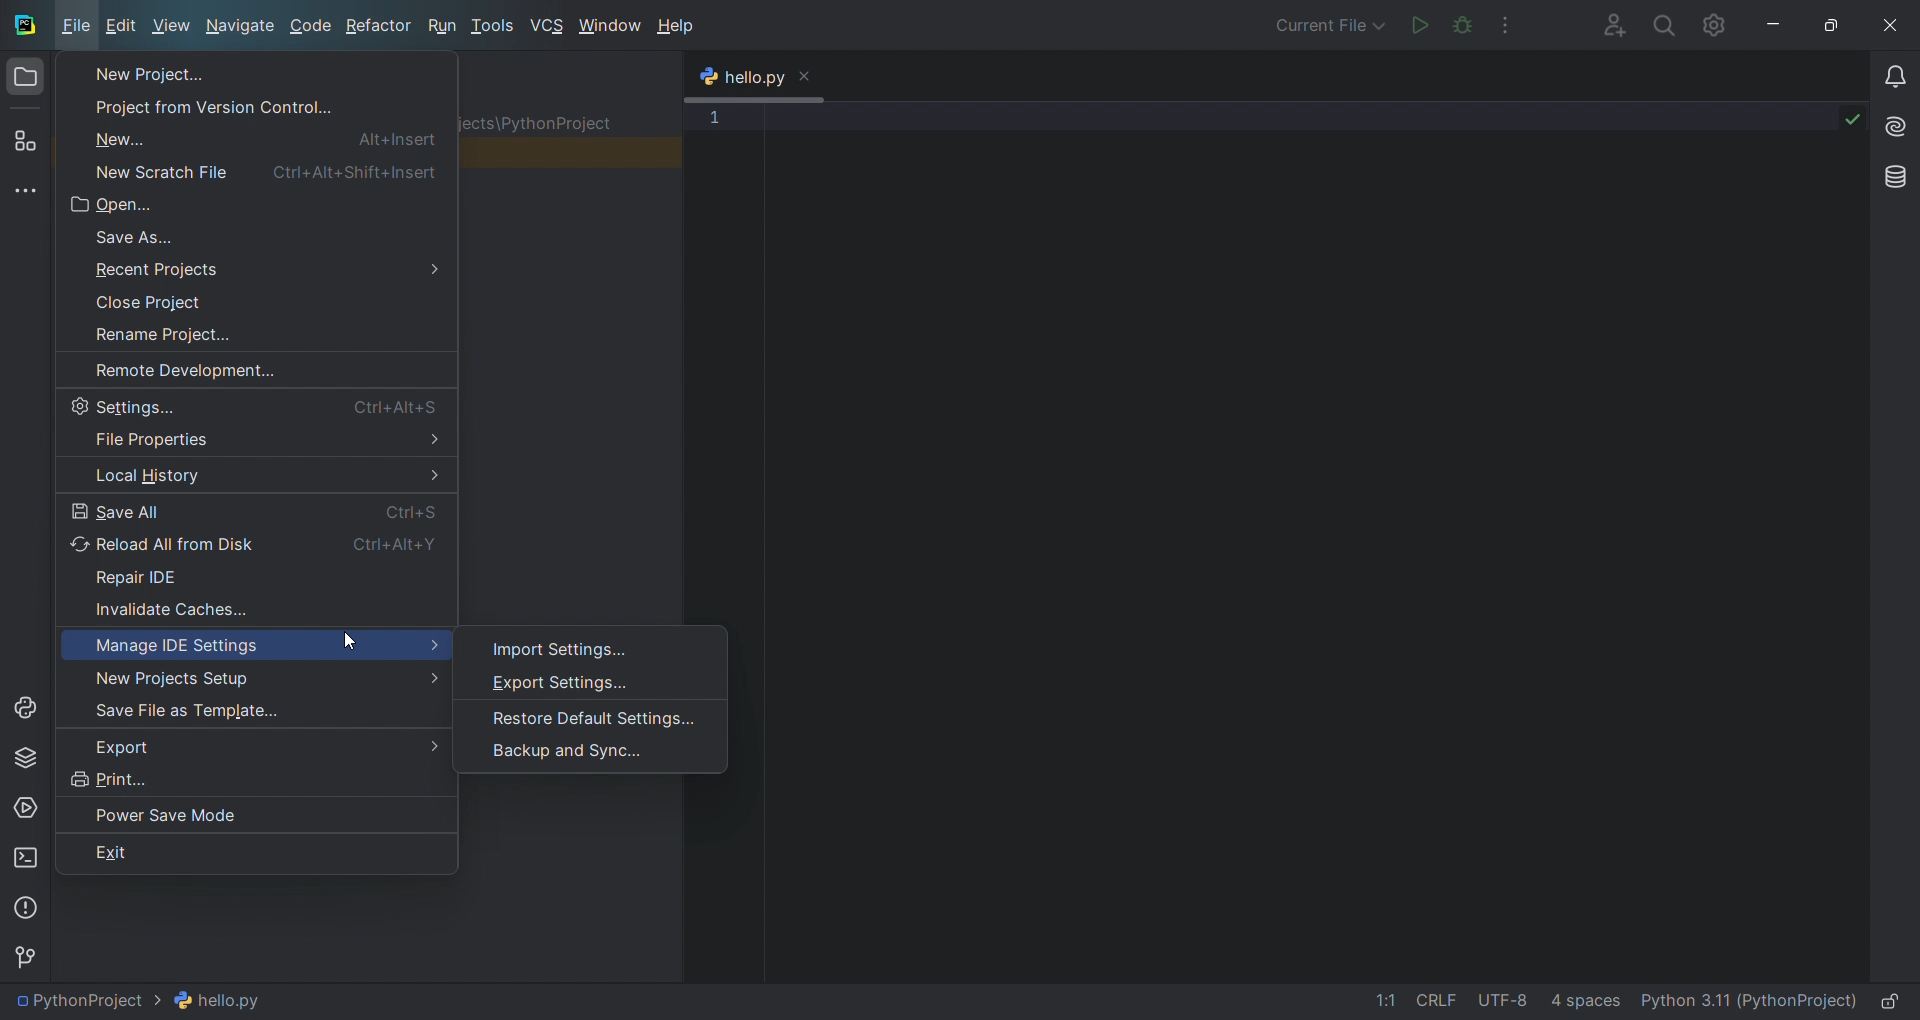 Image resolution: width=1920 pixels, height=1020 pixels. What do you see at coordinates (1715, 23) in the screenshot?
I see `settings` at bounding box center [1715, 23].